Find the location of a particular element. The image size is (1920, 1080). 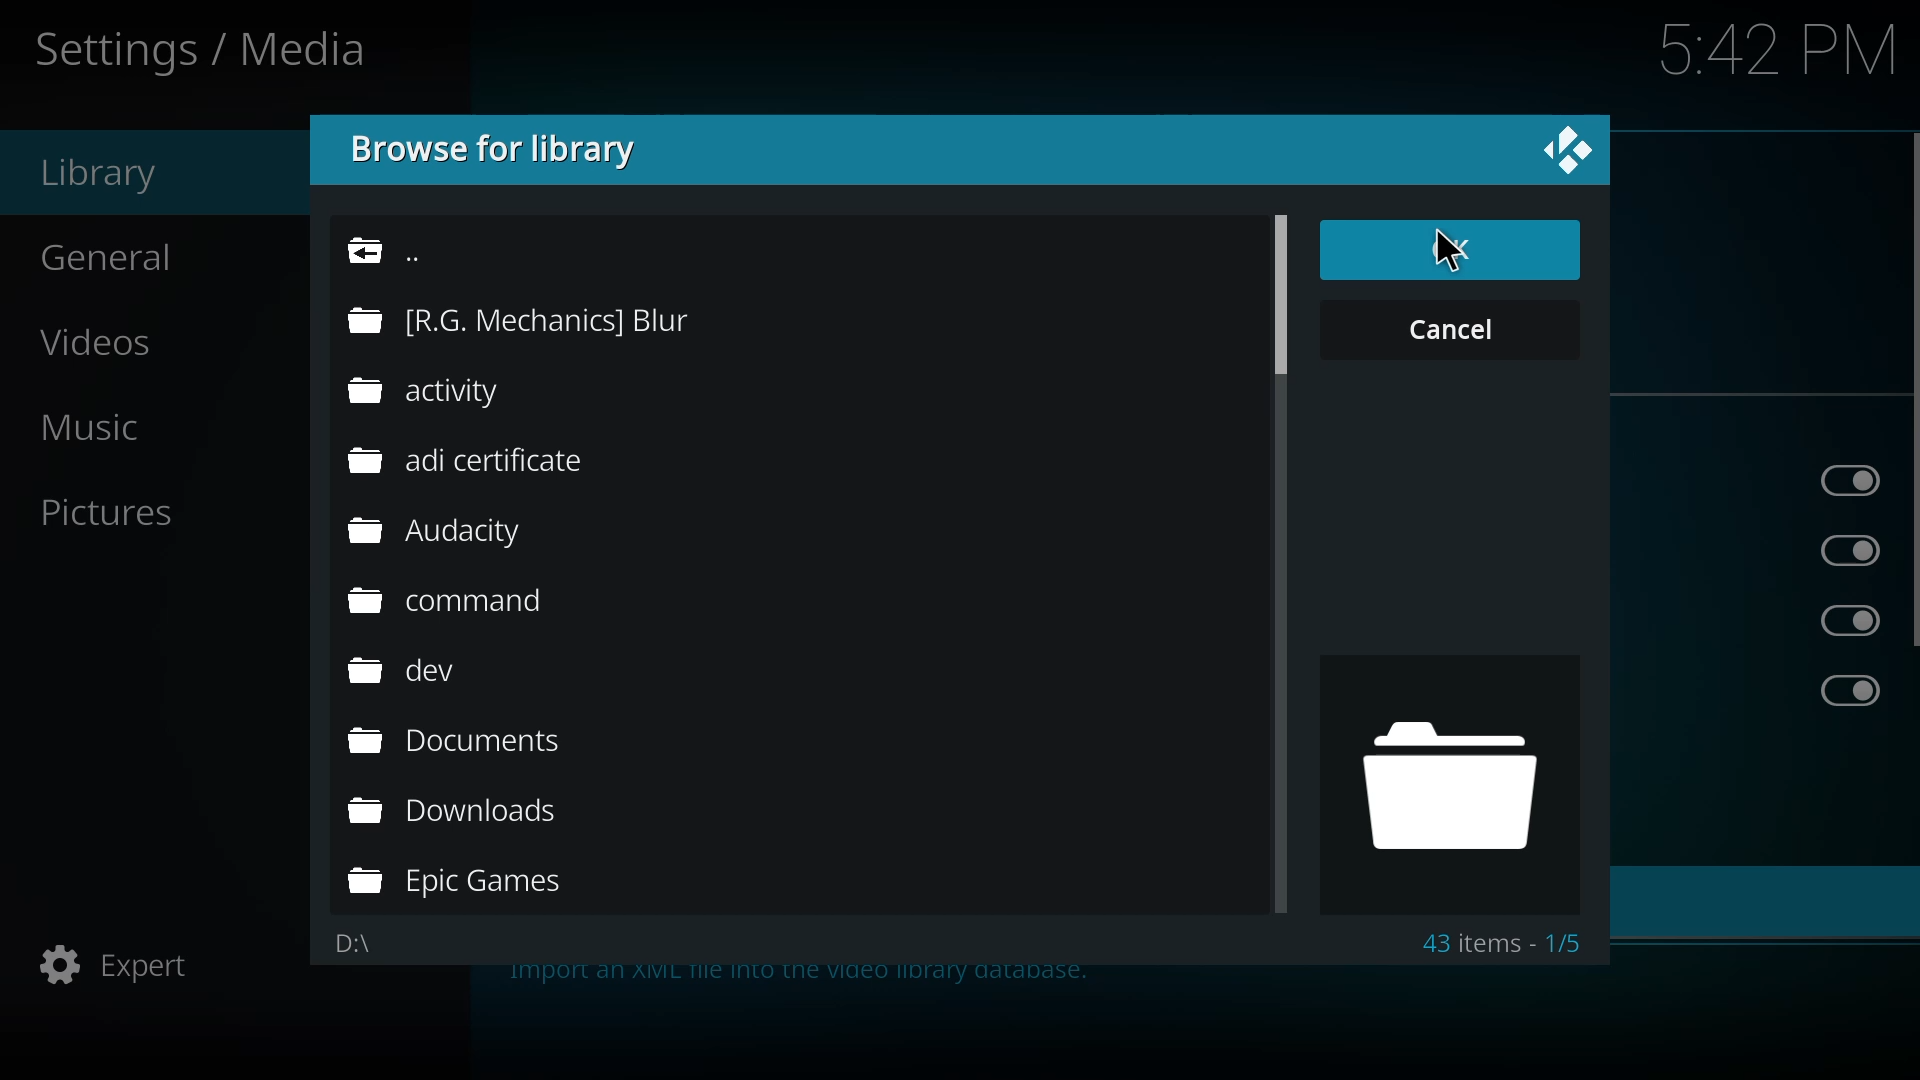

scroll bar is located at coordinates (1278, 292).